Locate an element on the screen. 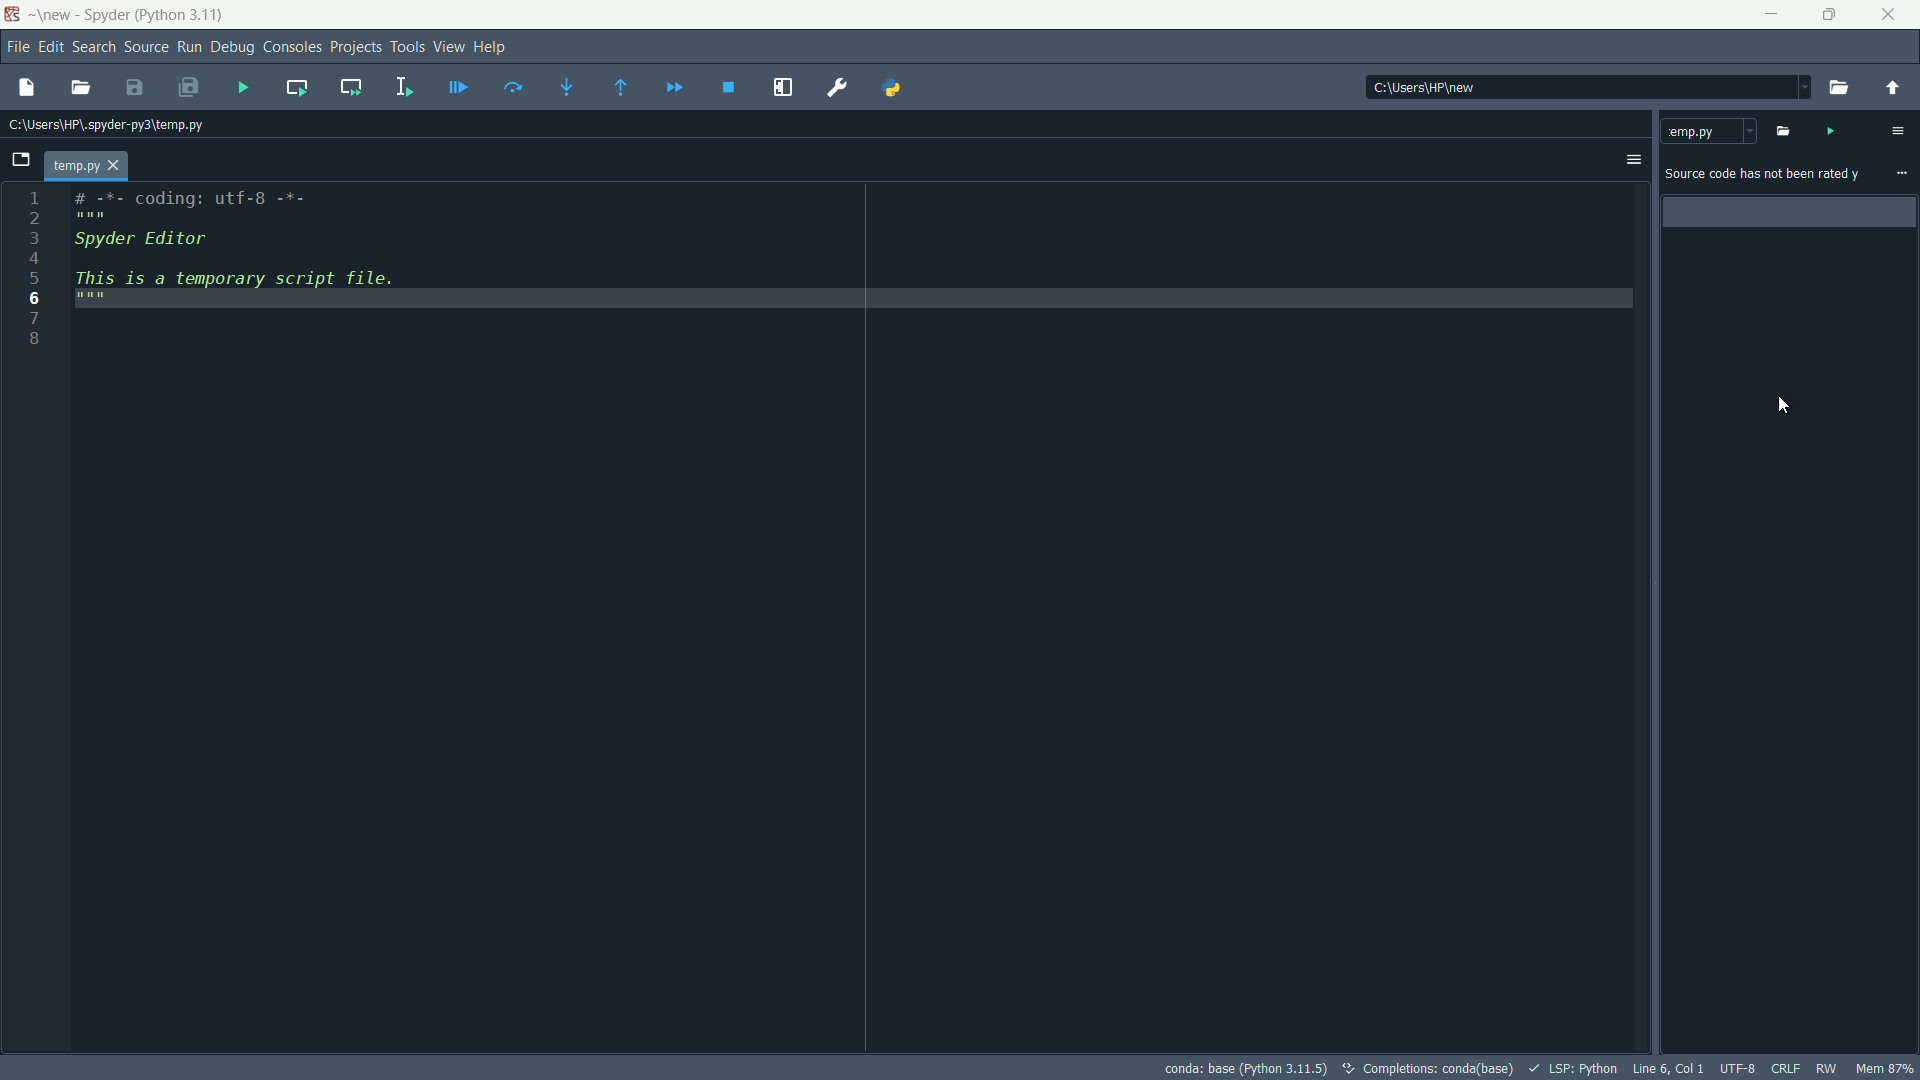  options is located at coordinates (1631, 161).